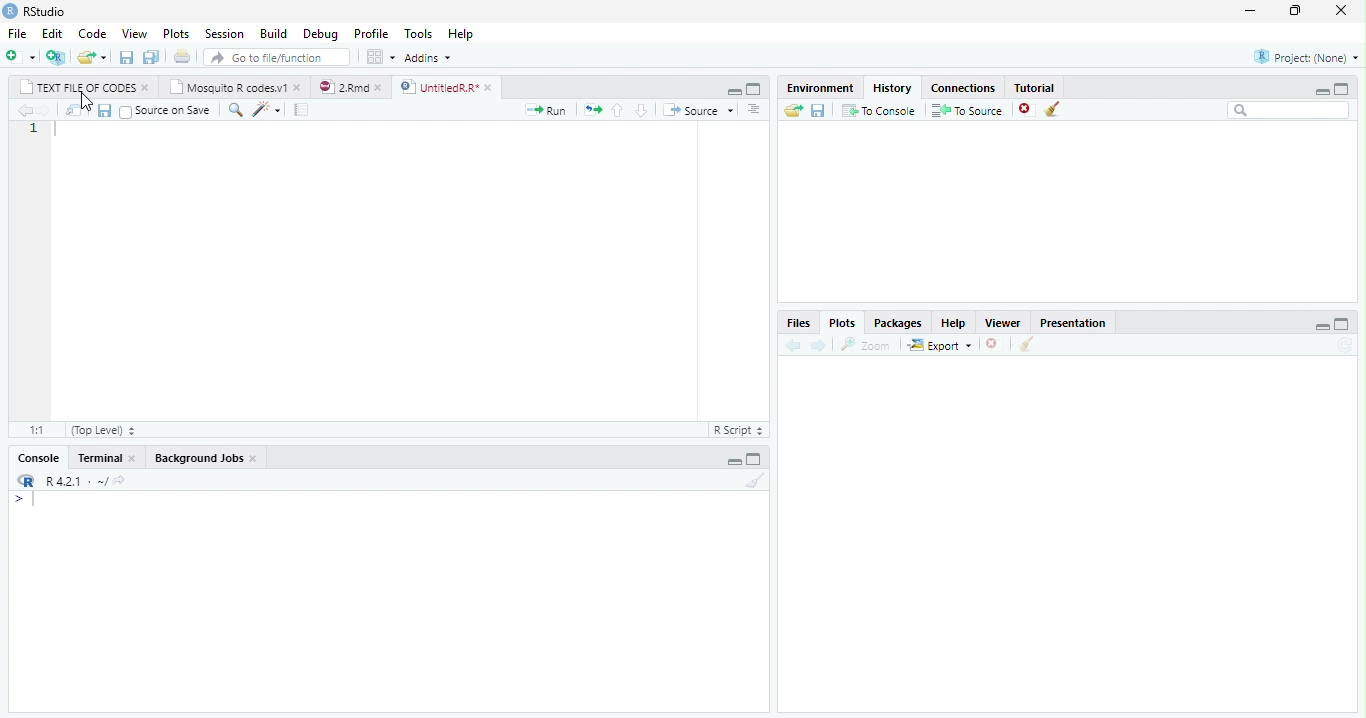 Image resolution: width=1366 pixels, height=718 pixels. Describe the element at coordinates (753, 110) in the screenshot. I see `go to next section` at that location.